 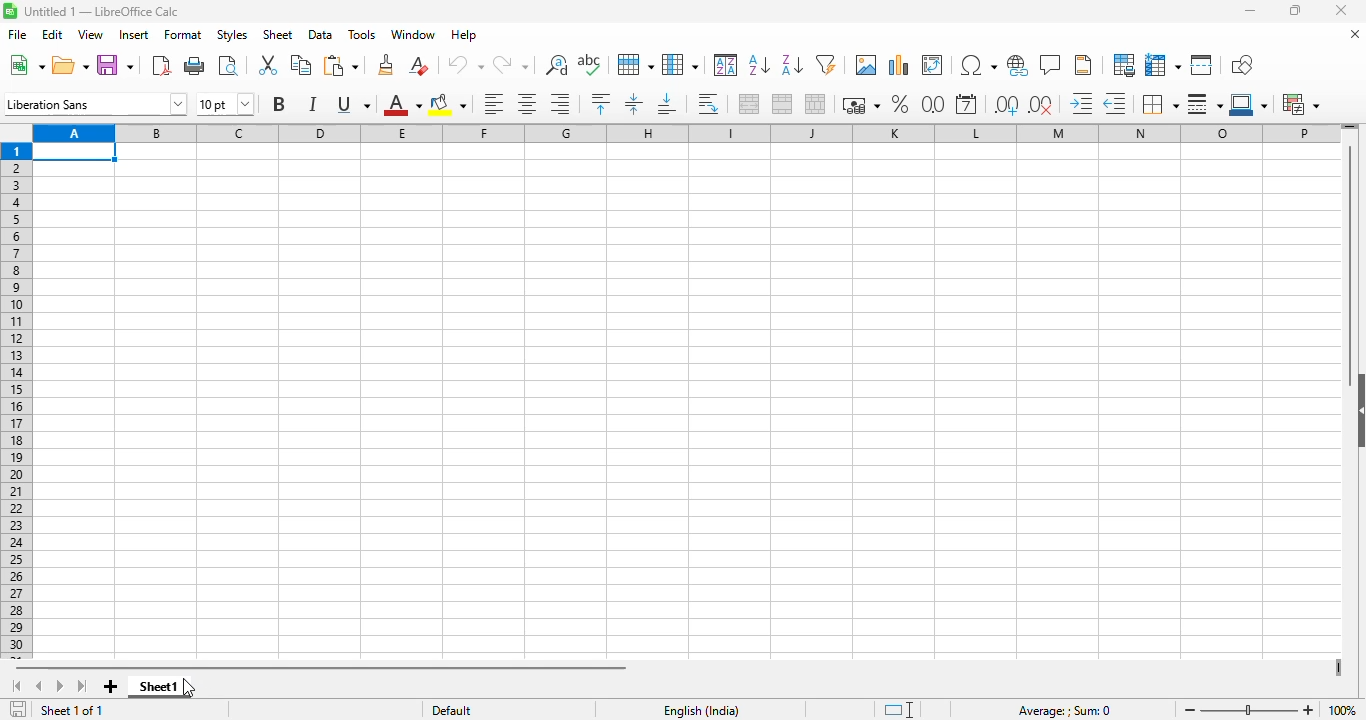 I want to click on merge cells, so click(x=783, y=103).